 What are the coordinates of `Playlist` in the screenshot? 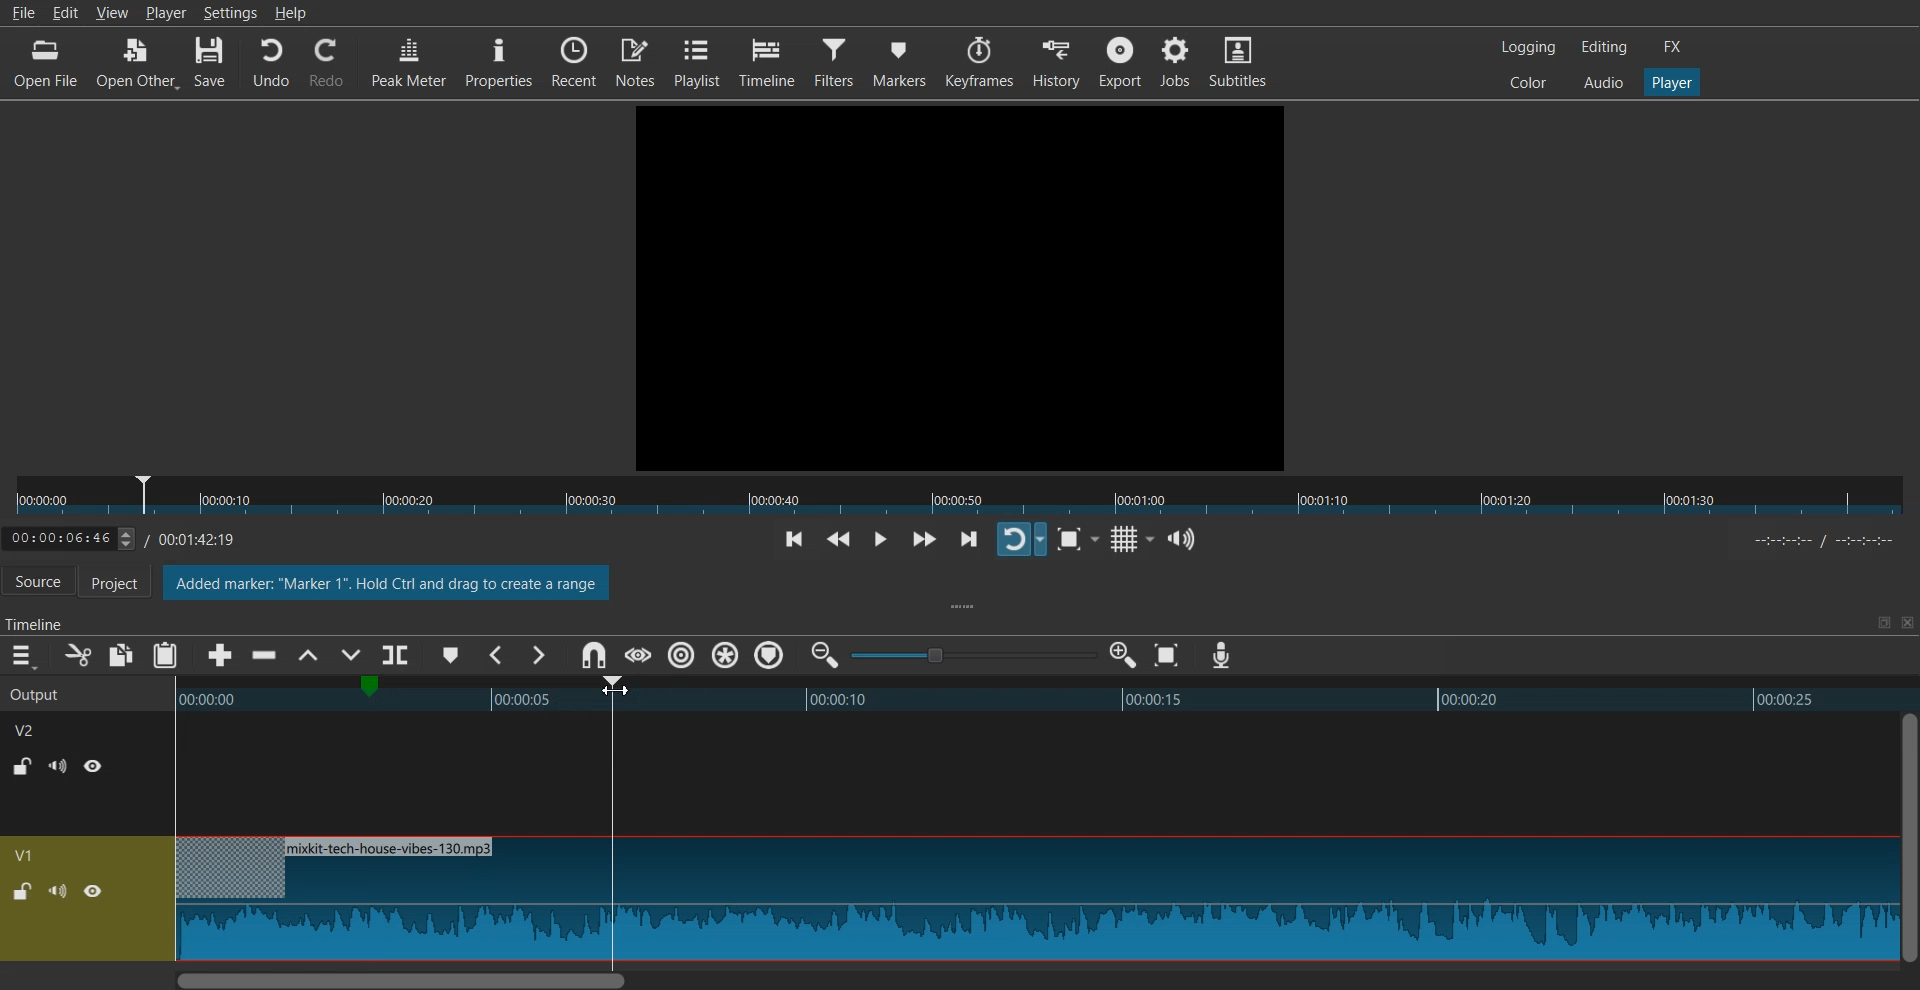 It's located at (697, 61).